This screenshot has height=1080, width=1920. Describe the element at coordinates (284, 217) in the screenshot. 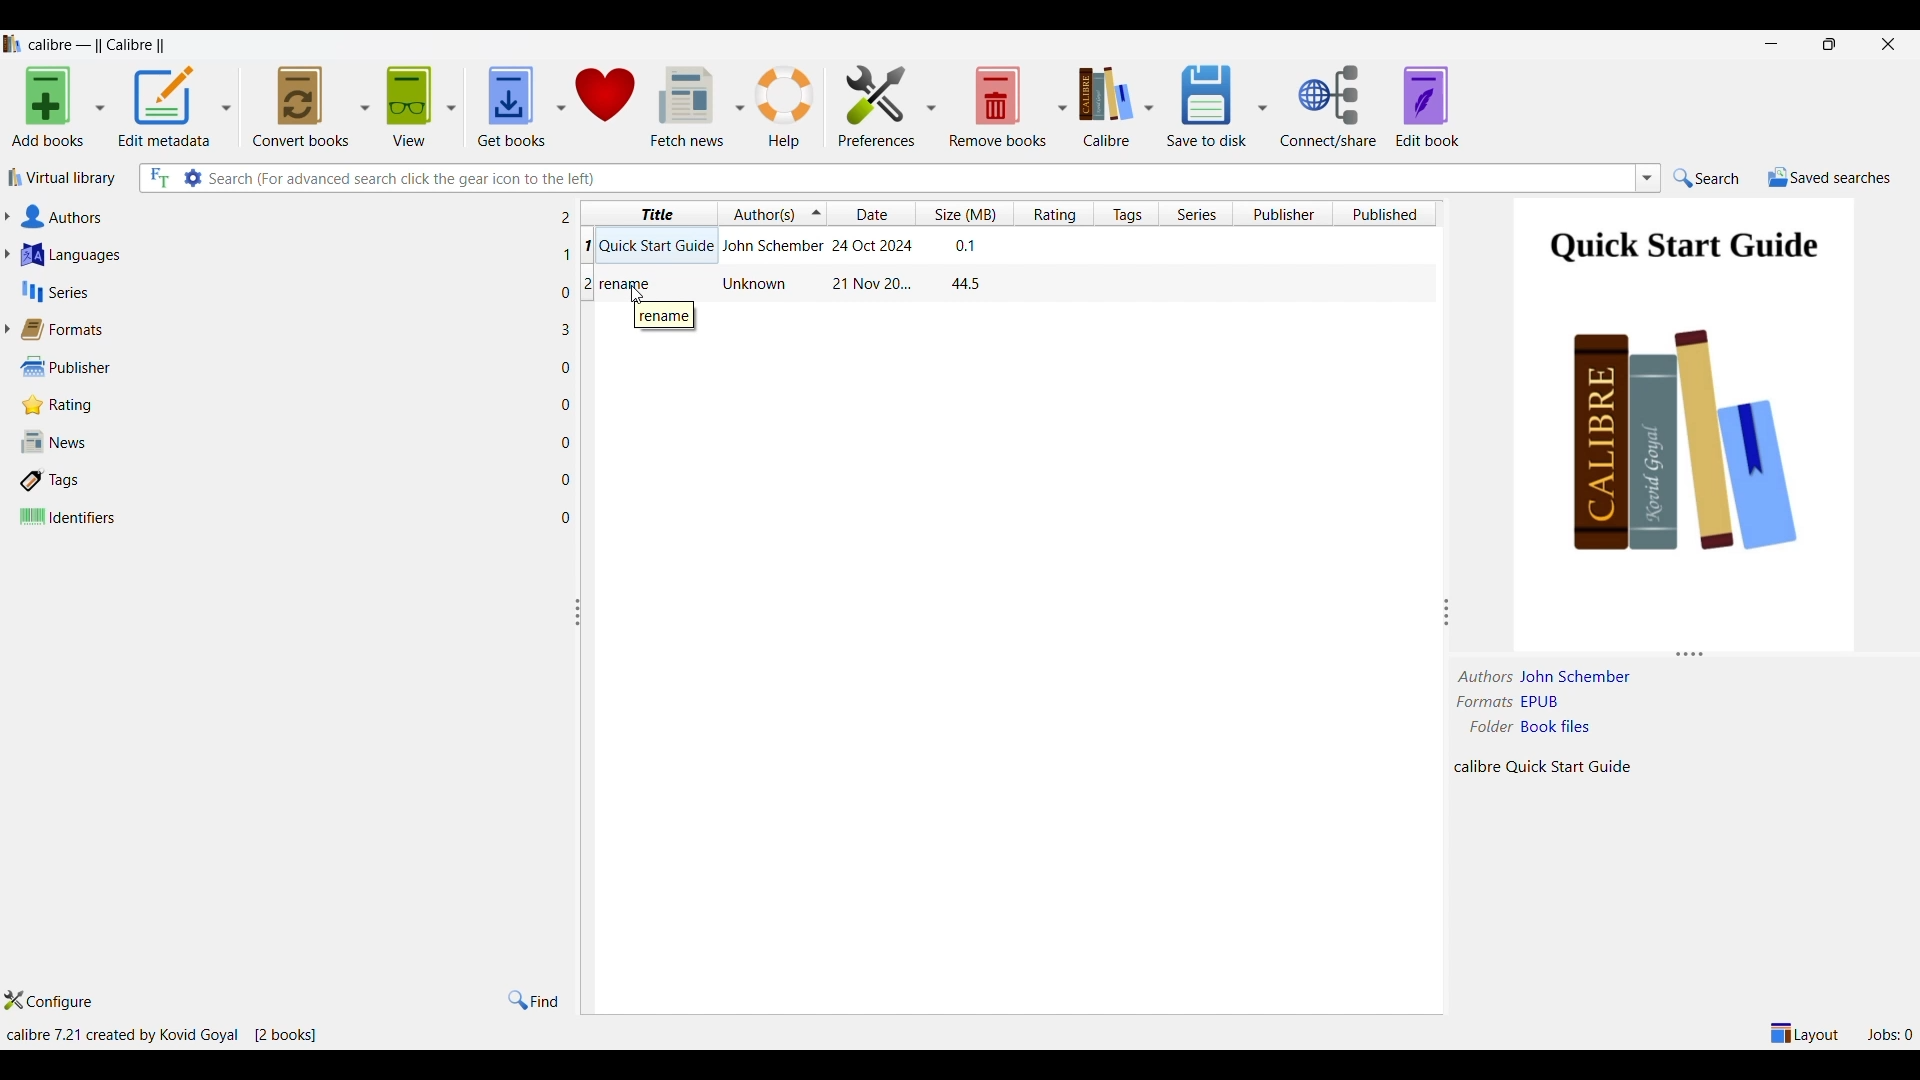

I see `Authors` at that location.